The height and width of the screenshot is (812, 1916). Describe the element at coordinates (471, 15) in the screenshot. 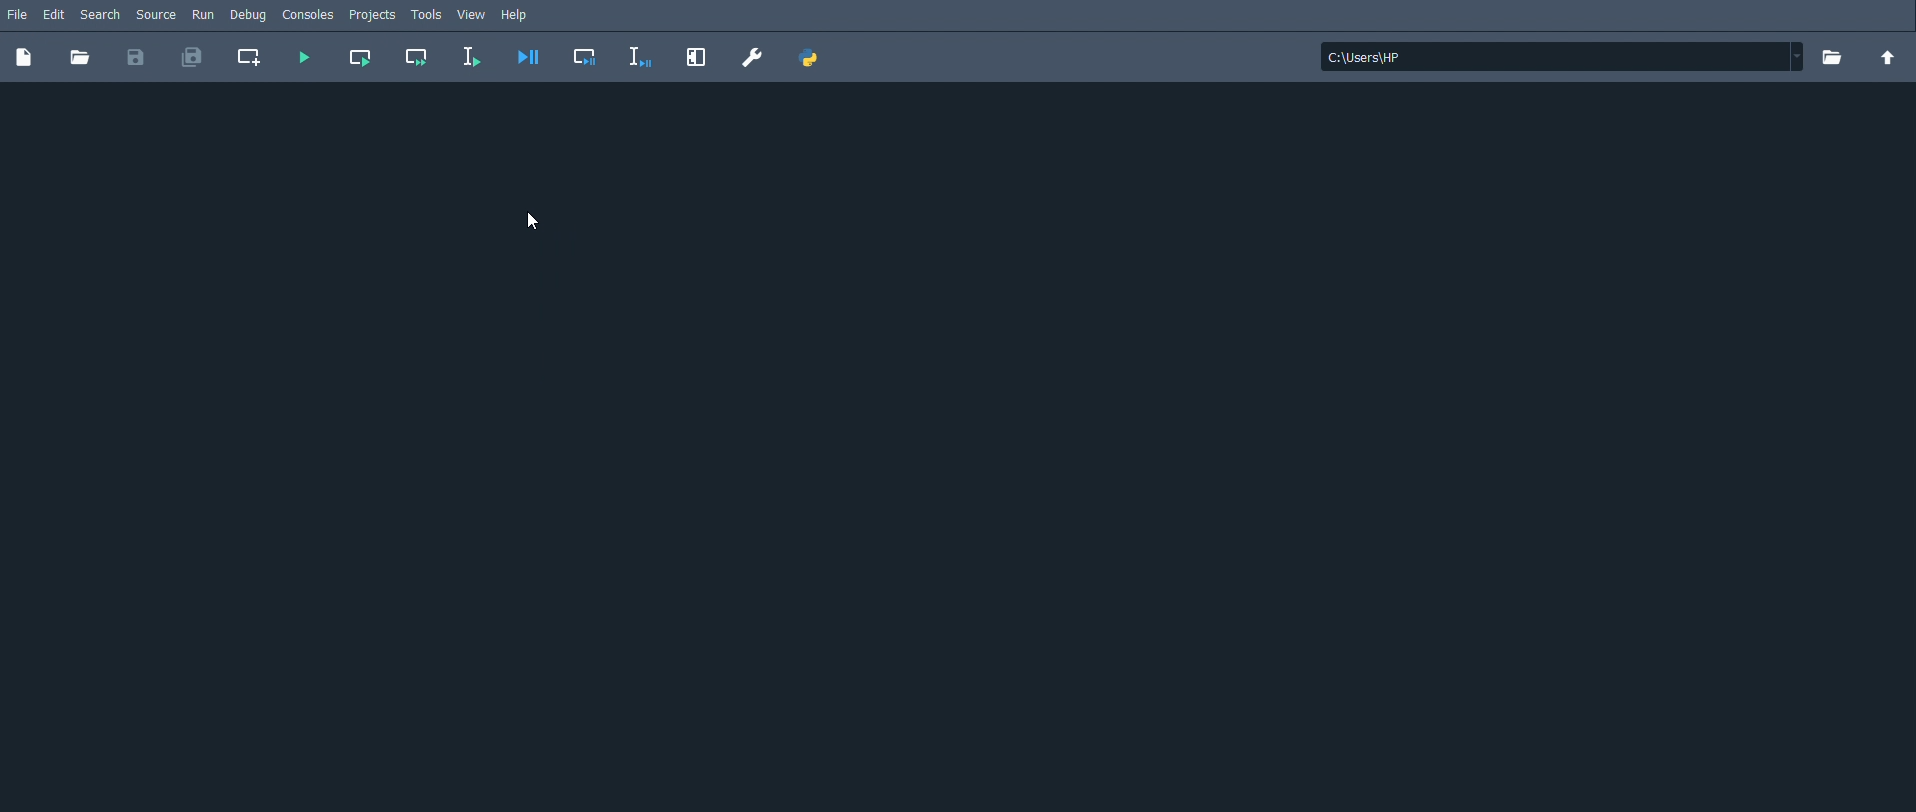

I see `View` at that location.